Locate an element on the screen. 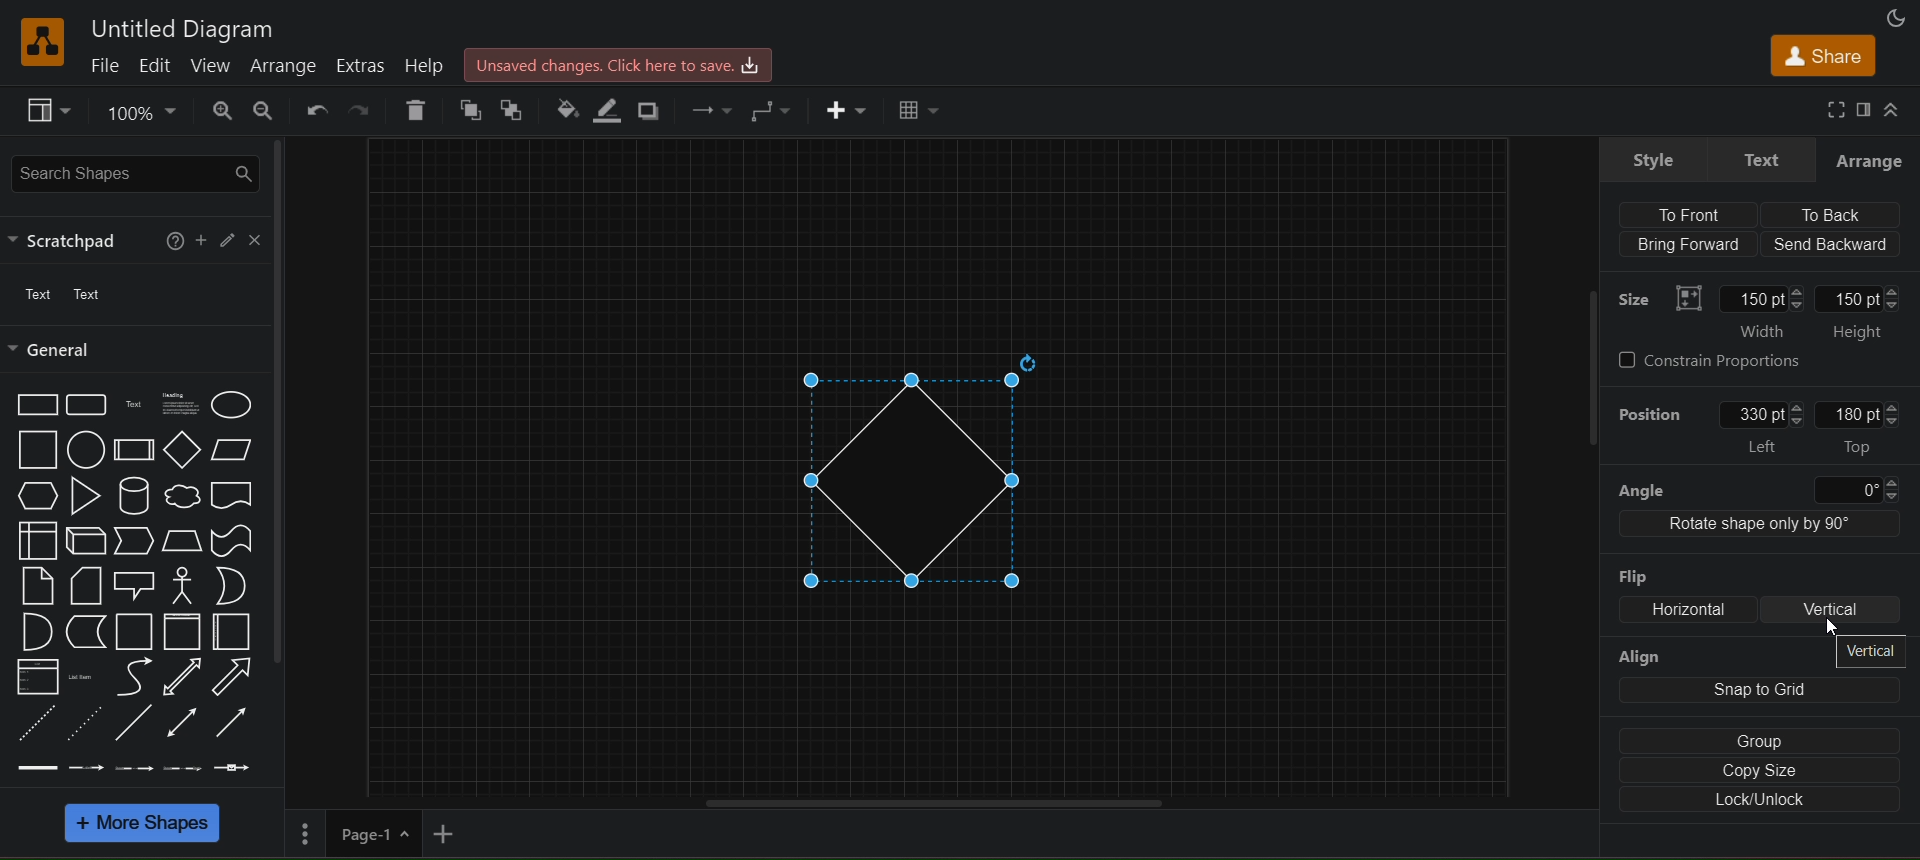 The width and height of the screenshot is (1920, 860). redo is located at coordinates (358, 111).